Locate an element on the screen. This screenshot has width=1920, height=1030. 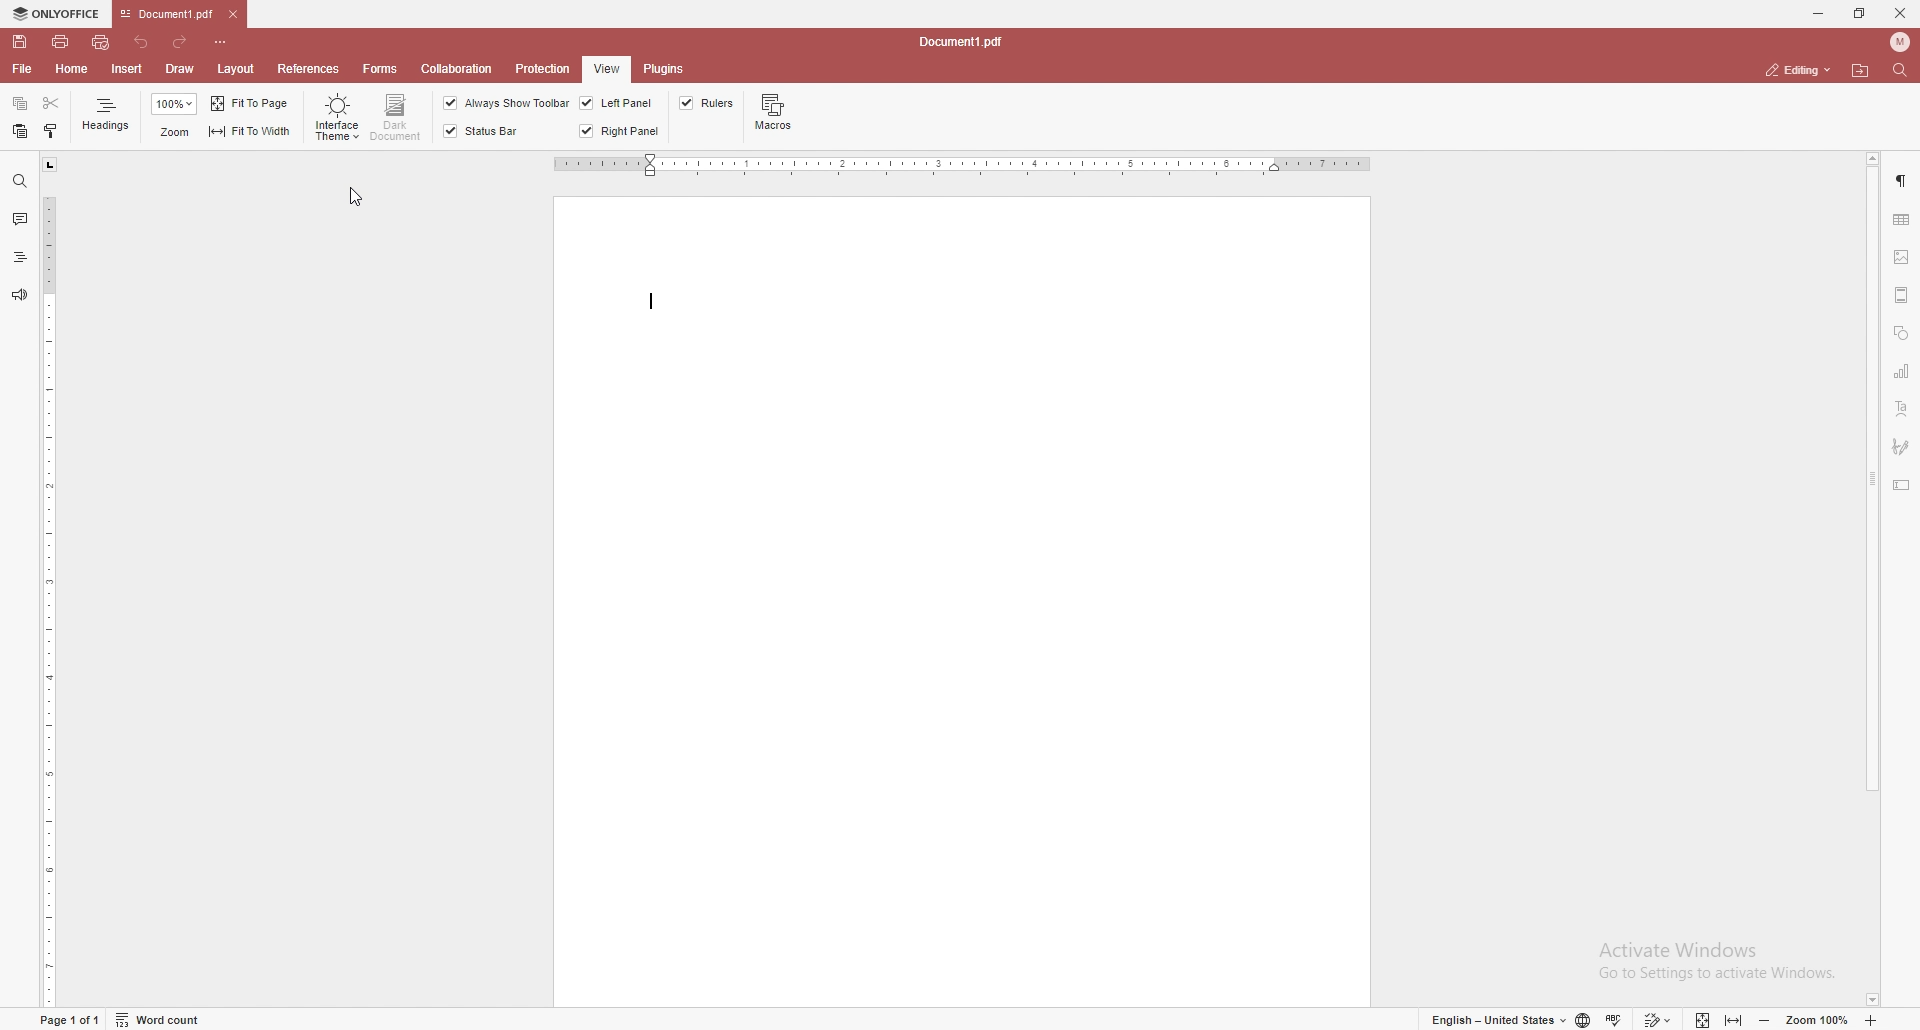
status bar is located at coordinates (483, 131).